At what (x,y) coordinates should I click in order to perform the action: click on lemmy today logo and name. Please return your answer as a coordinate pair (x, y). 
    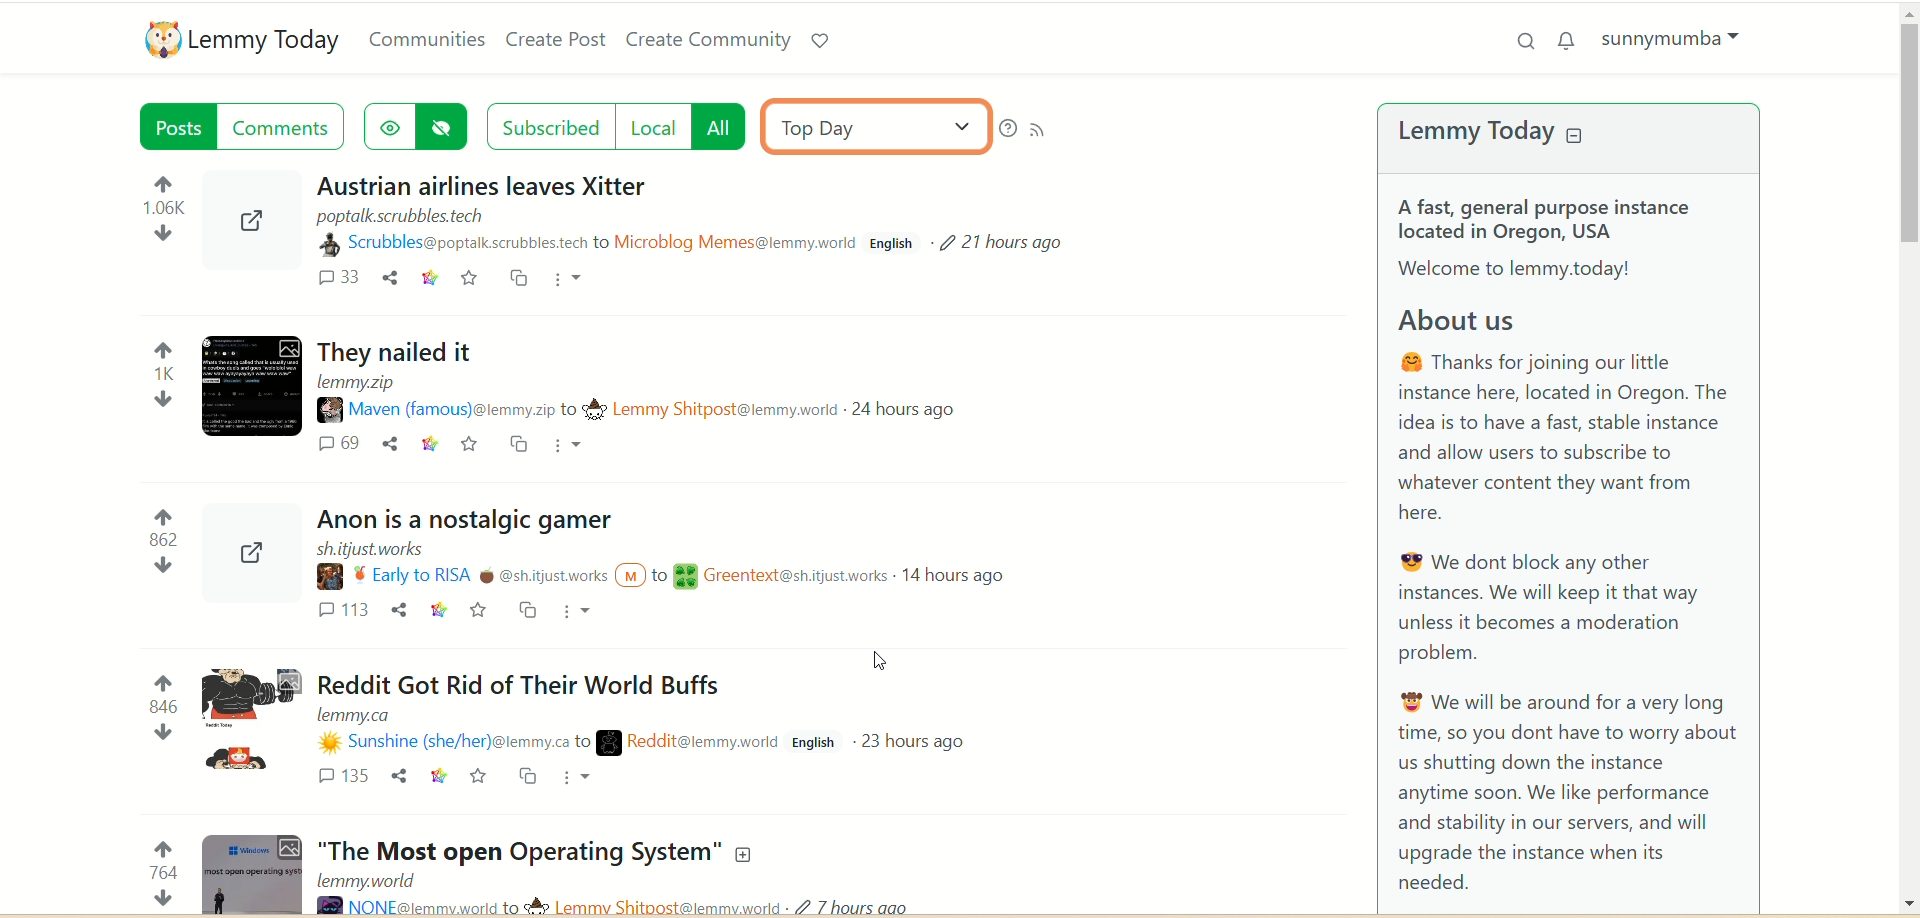
    Looking at the image, I should click on (244, 39).